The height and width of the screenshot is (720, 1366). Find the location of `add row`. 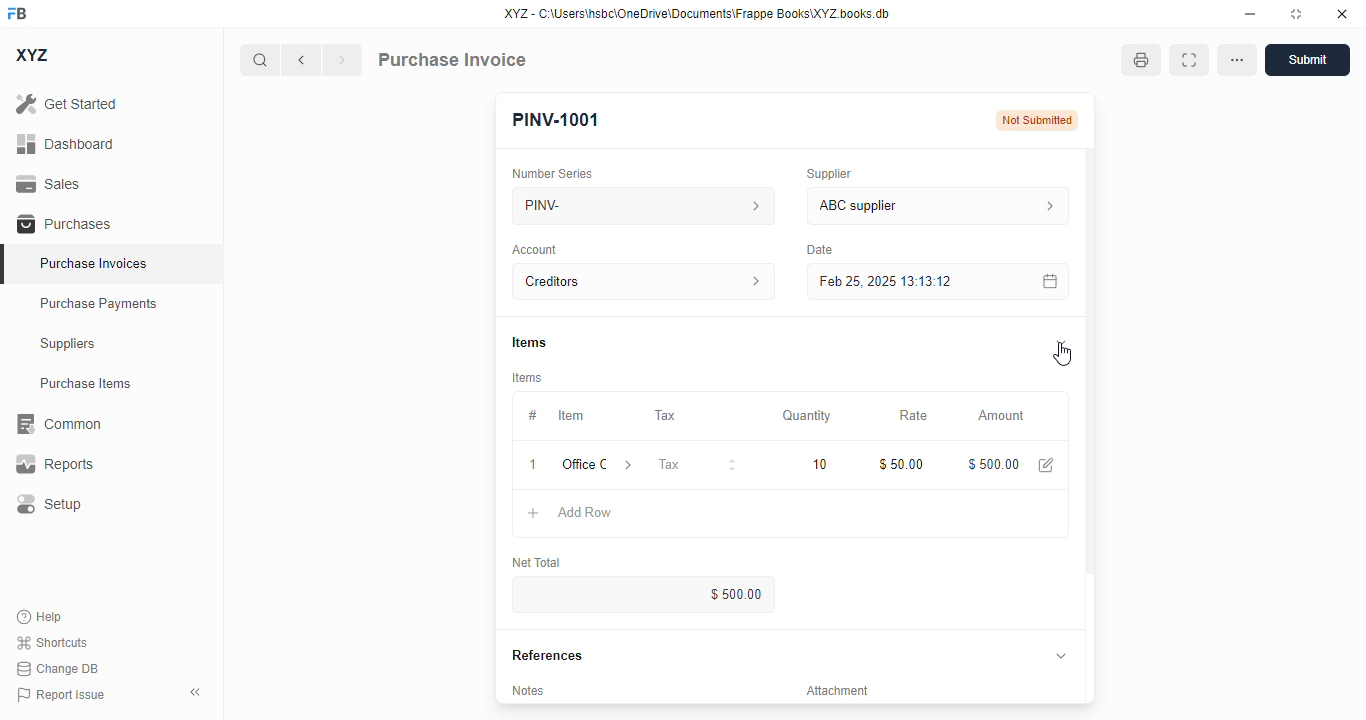

add row is located at coordinates (584, 512).